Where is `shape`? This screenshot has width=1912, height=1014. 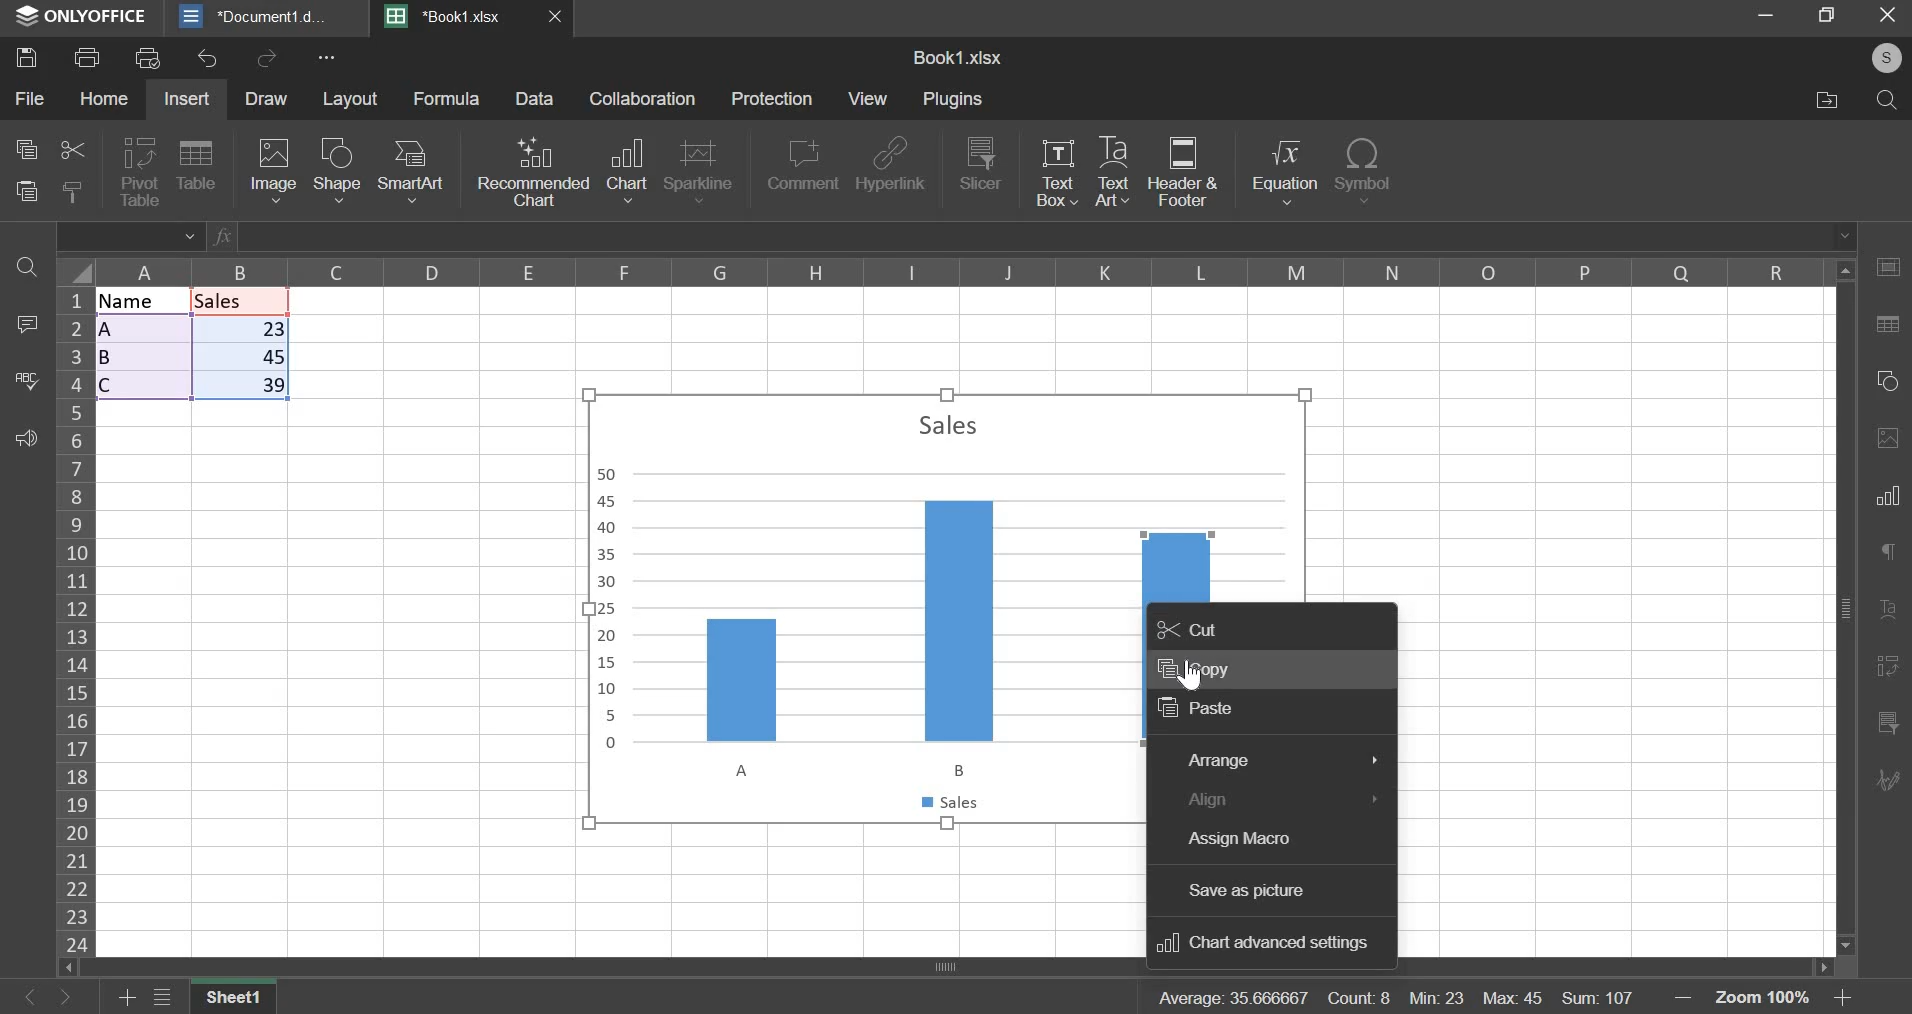
shape is located at coordinates (338, 171).